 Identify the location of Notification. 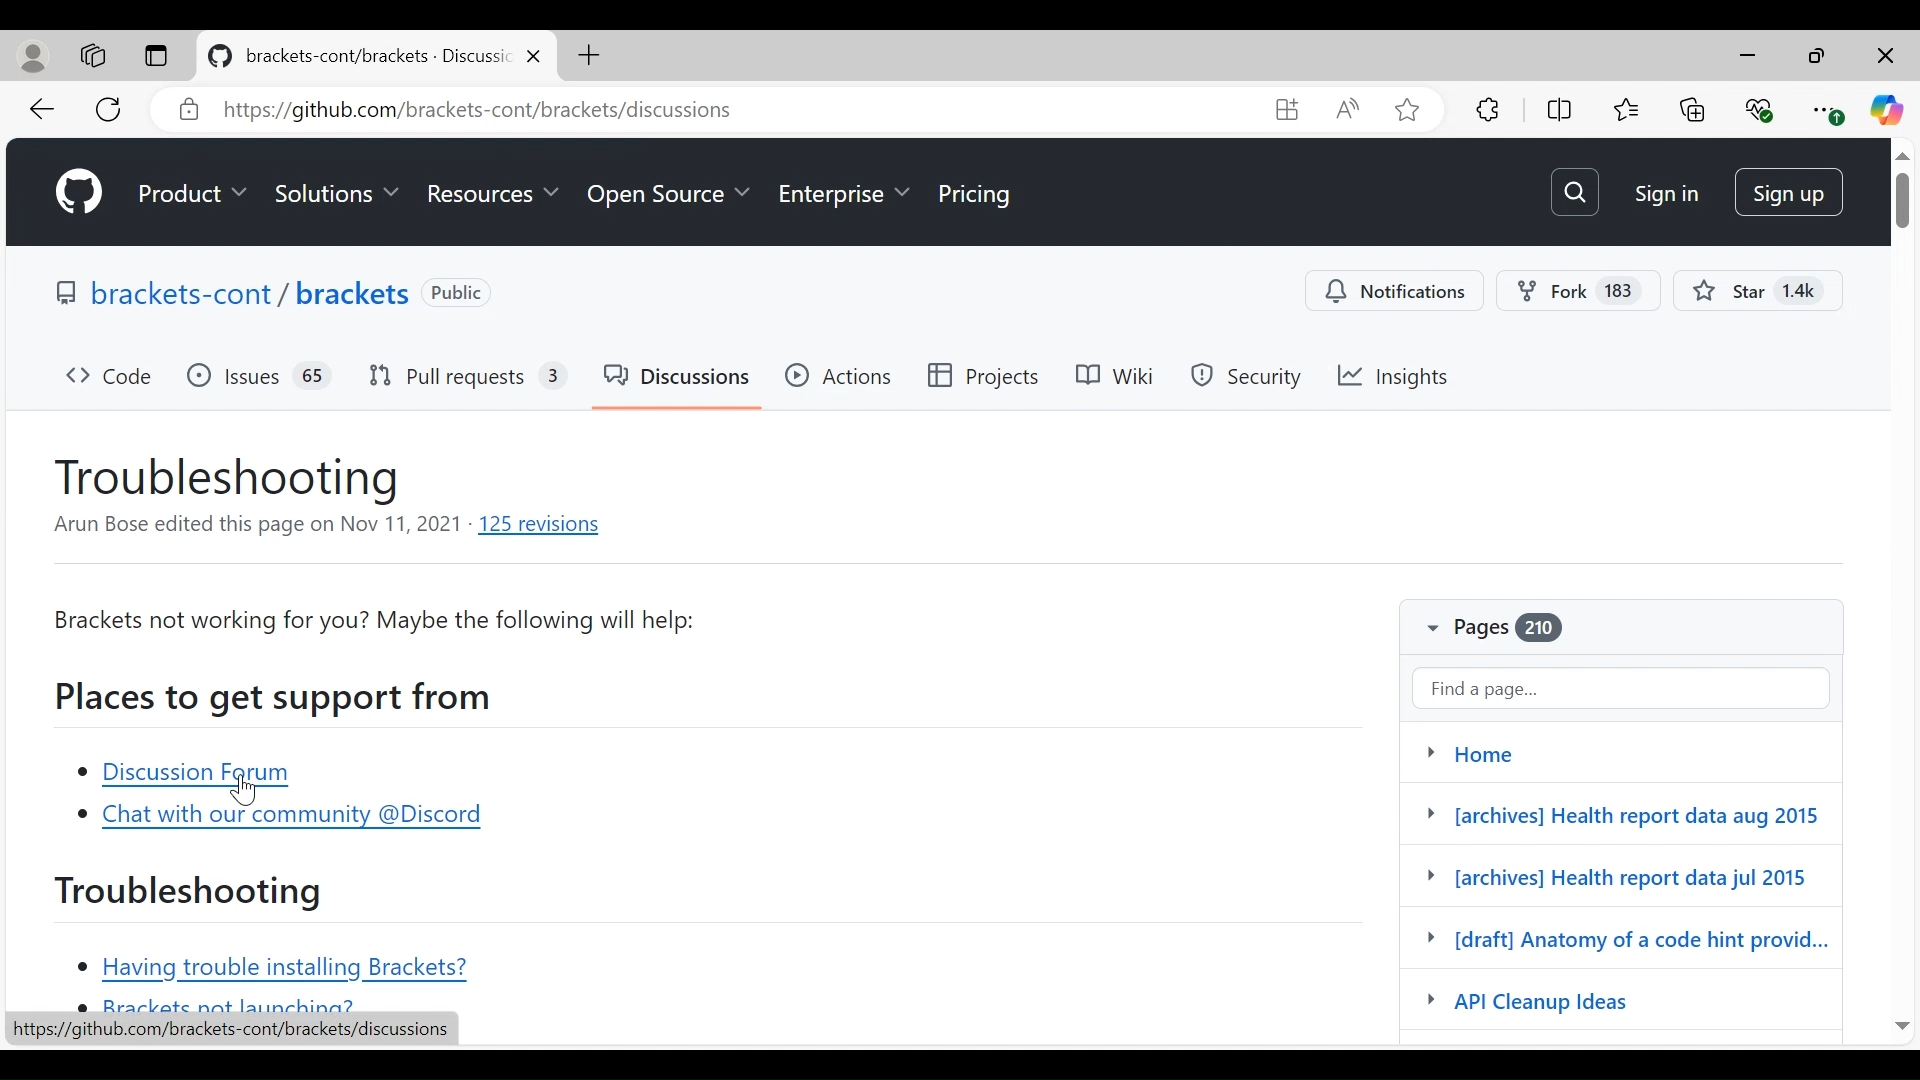
(1396, 293).